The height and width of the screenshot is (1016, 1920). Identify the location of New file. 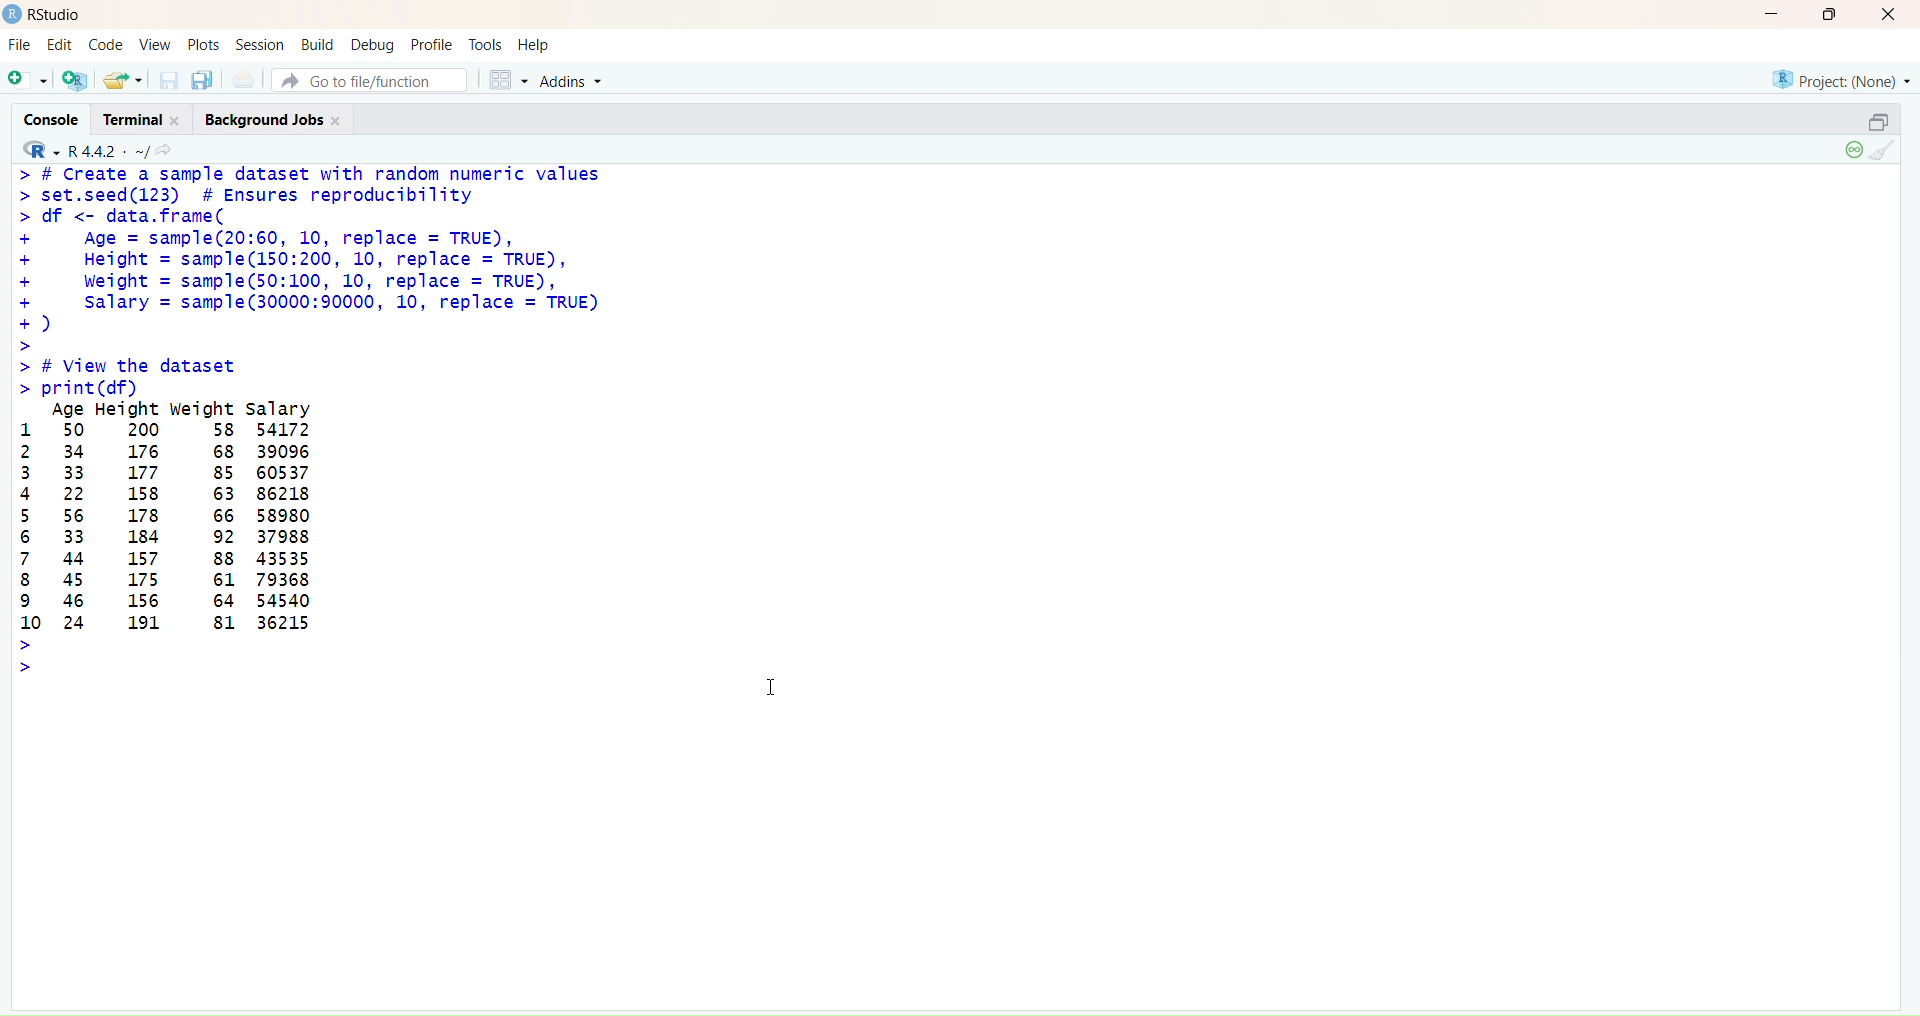
(28, 77).